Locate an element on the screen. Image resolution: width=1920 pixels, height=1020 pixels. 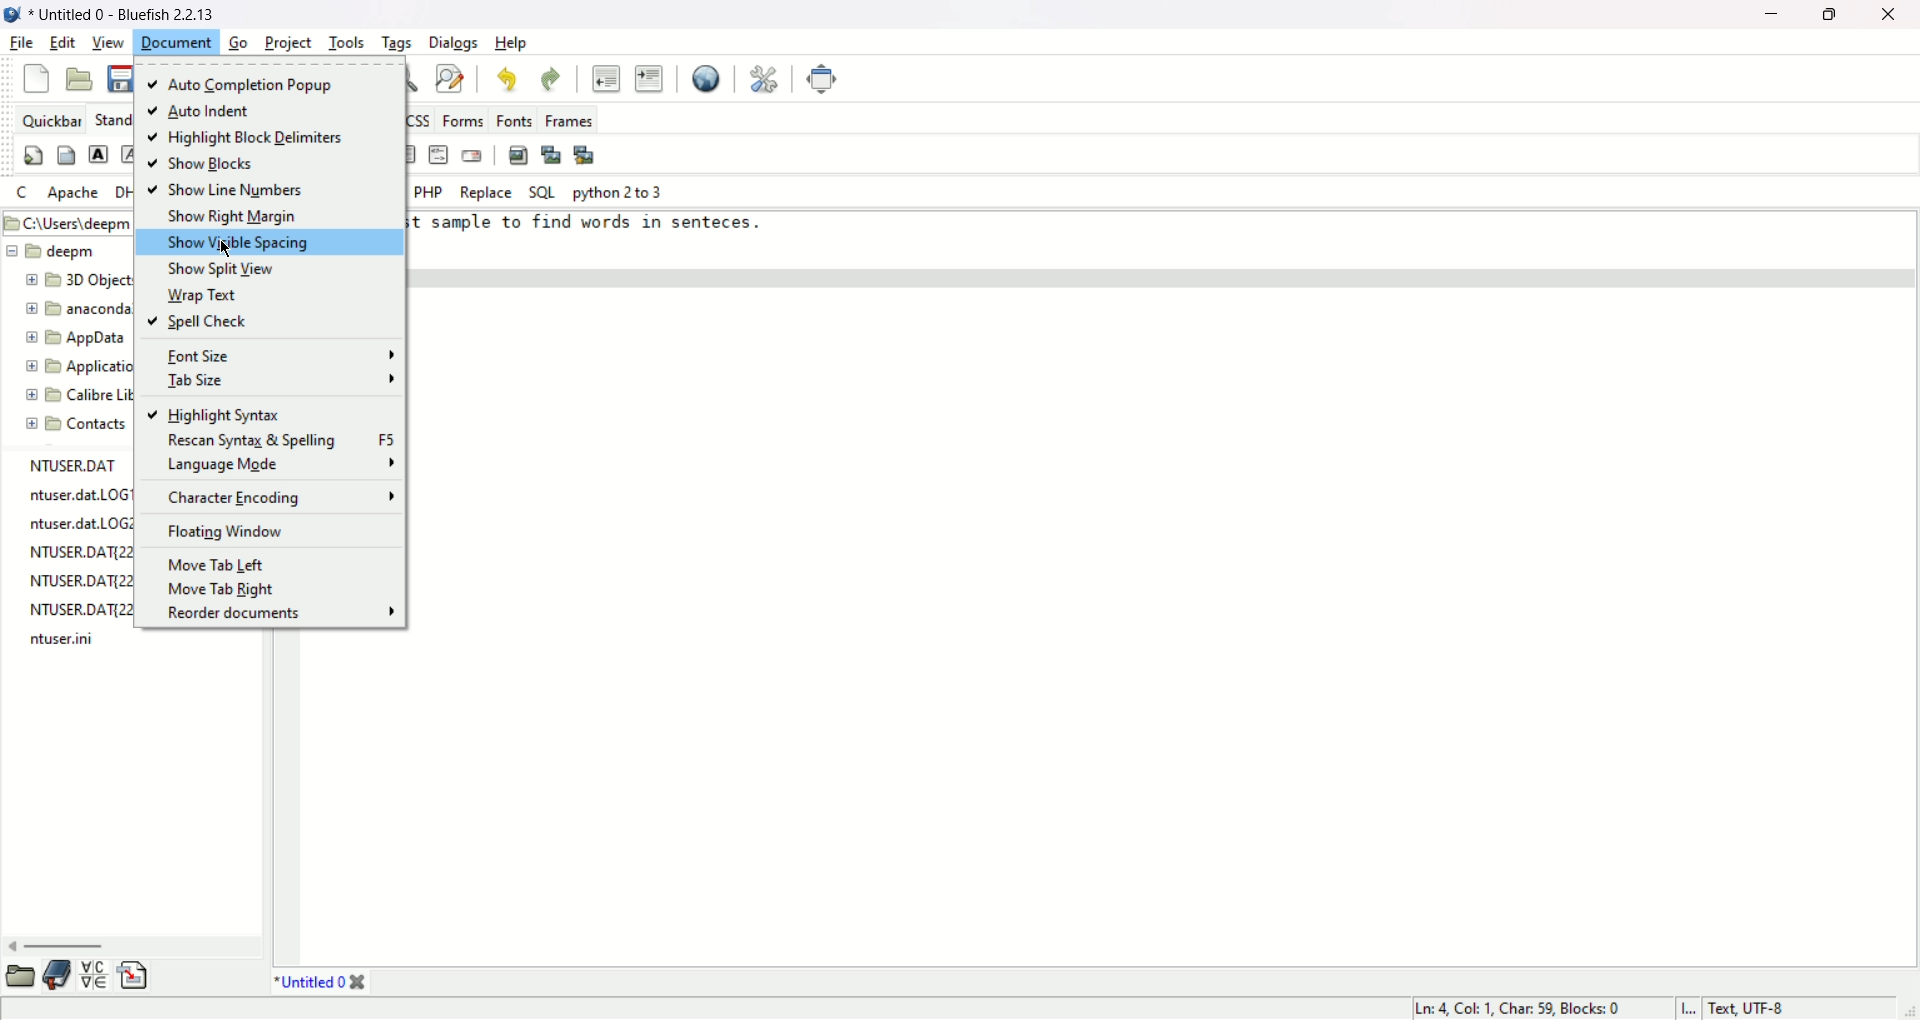
deepm is located at coordinates (68, 252).